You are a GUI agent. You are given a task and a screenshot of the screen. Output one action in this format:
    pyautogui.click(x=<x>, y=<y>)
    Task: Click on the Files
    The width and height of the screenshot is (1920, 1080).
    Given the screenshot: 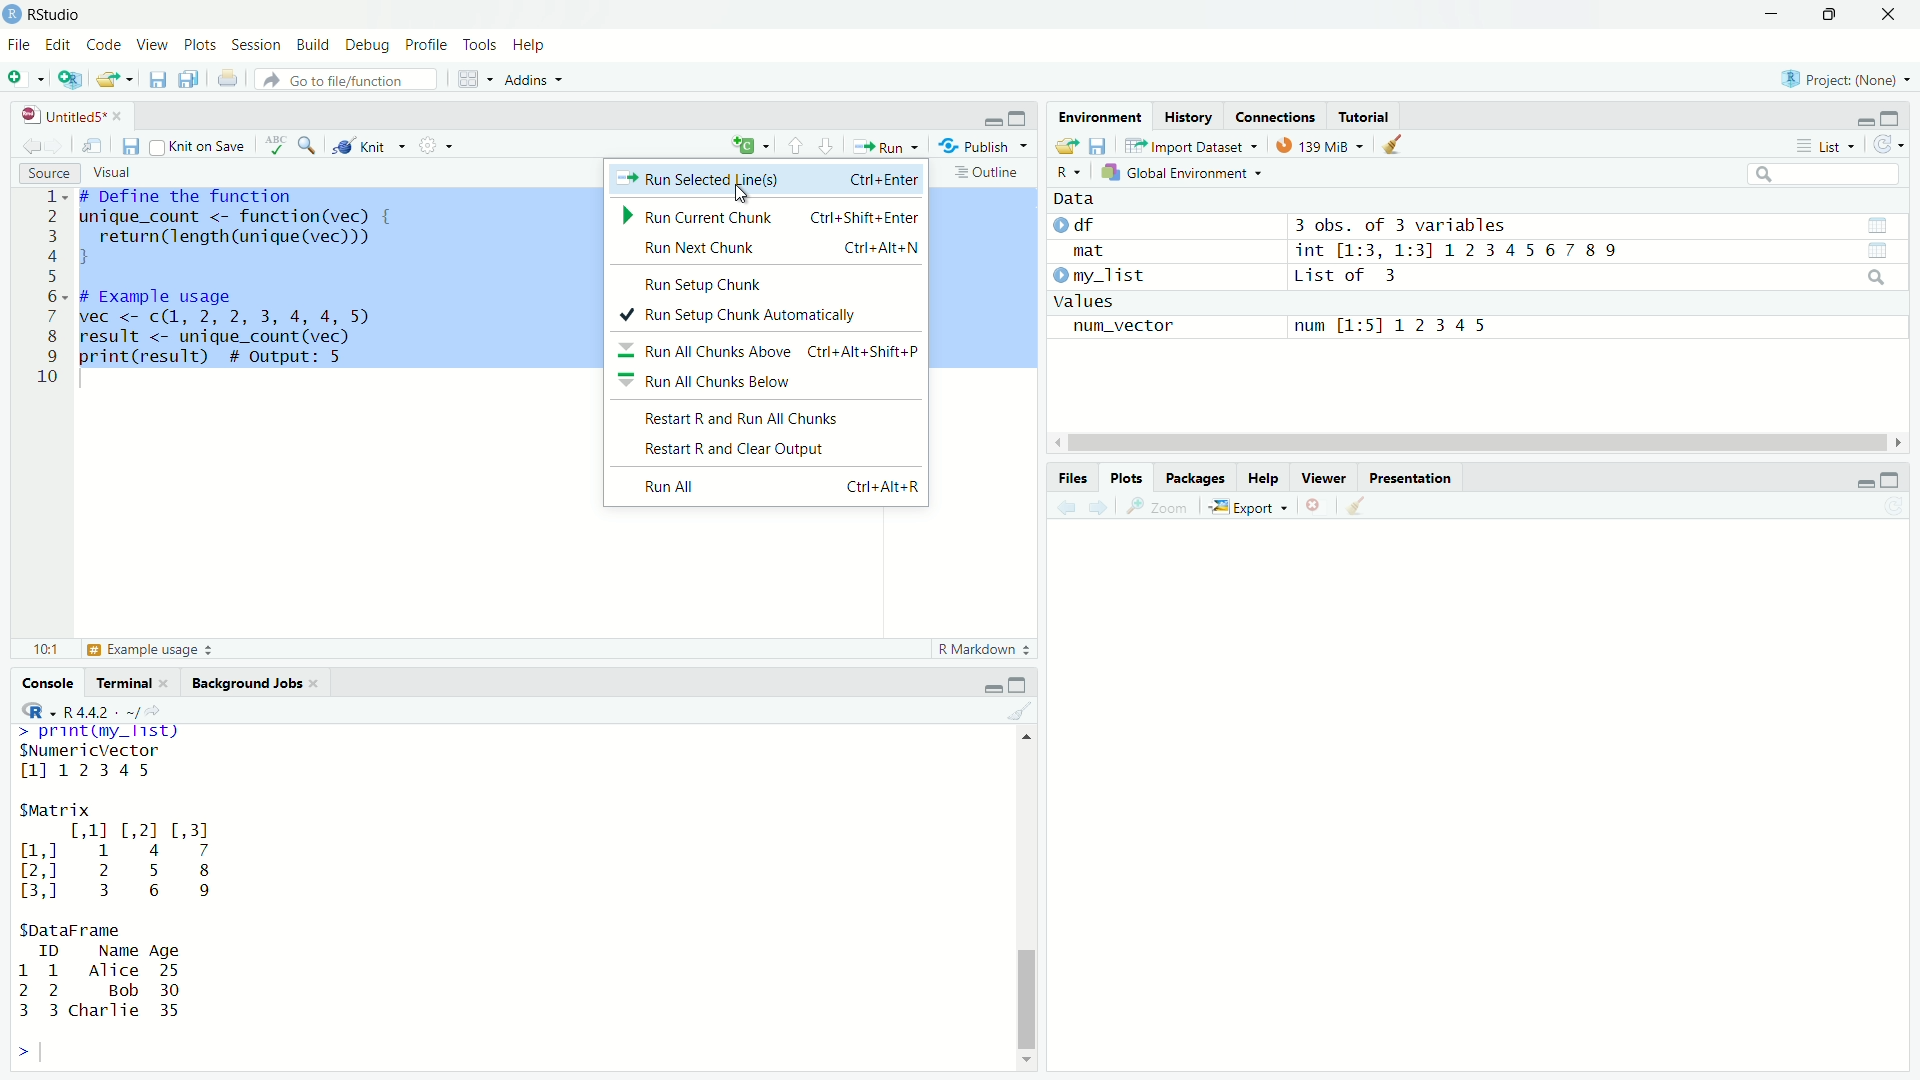 What is the action you would take?
    pyautogui.click(x=1072, y=479)
    